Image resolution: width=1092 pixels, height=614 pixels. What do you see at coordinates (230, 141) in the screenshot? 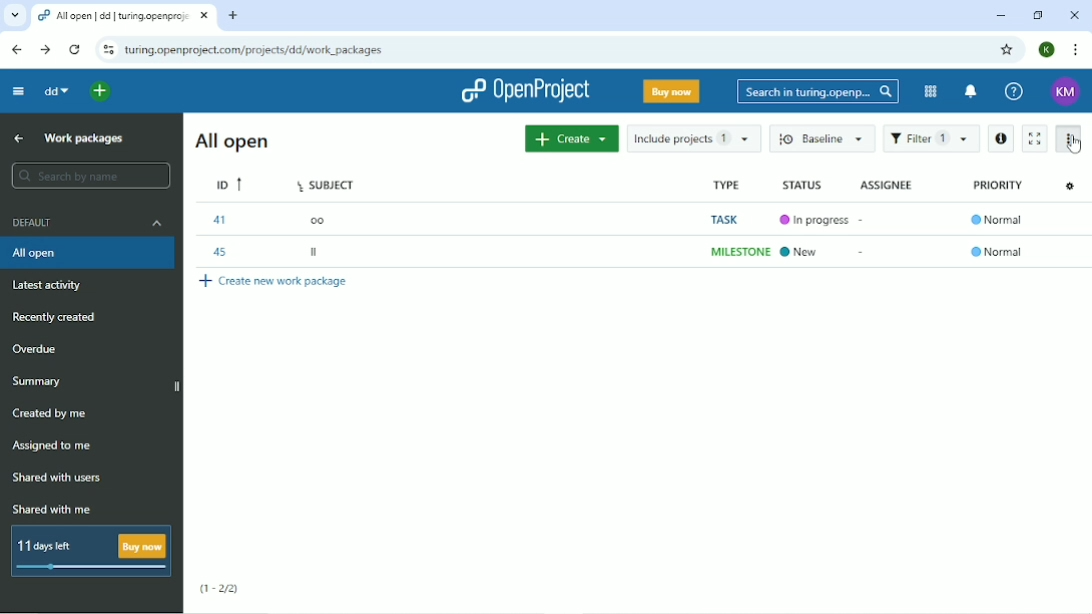
I see `All open` at bounding box center [230, 141].